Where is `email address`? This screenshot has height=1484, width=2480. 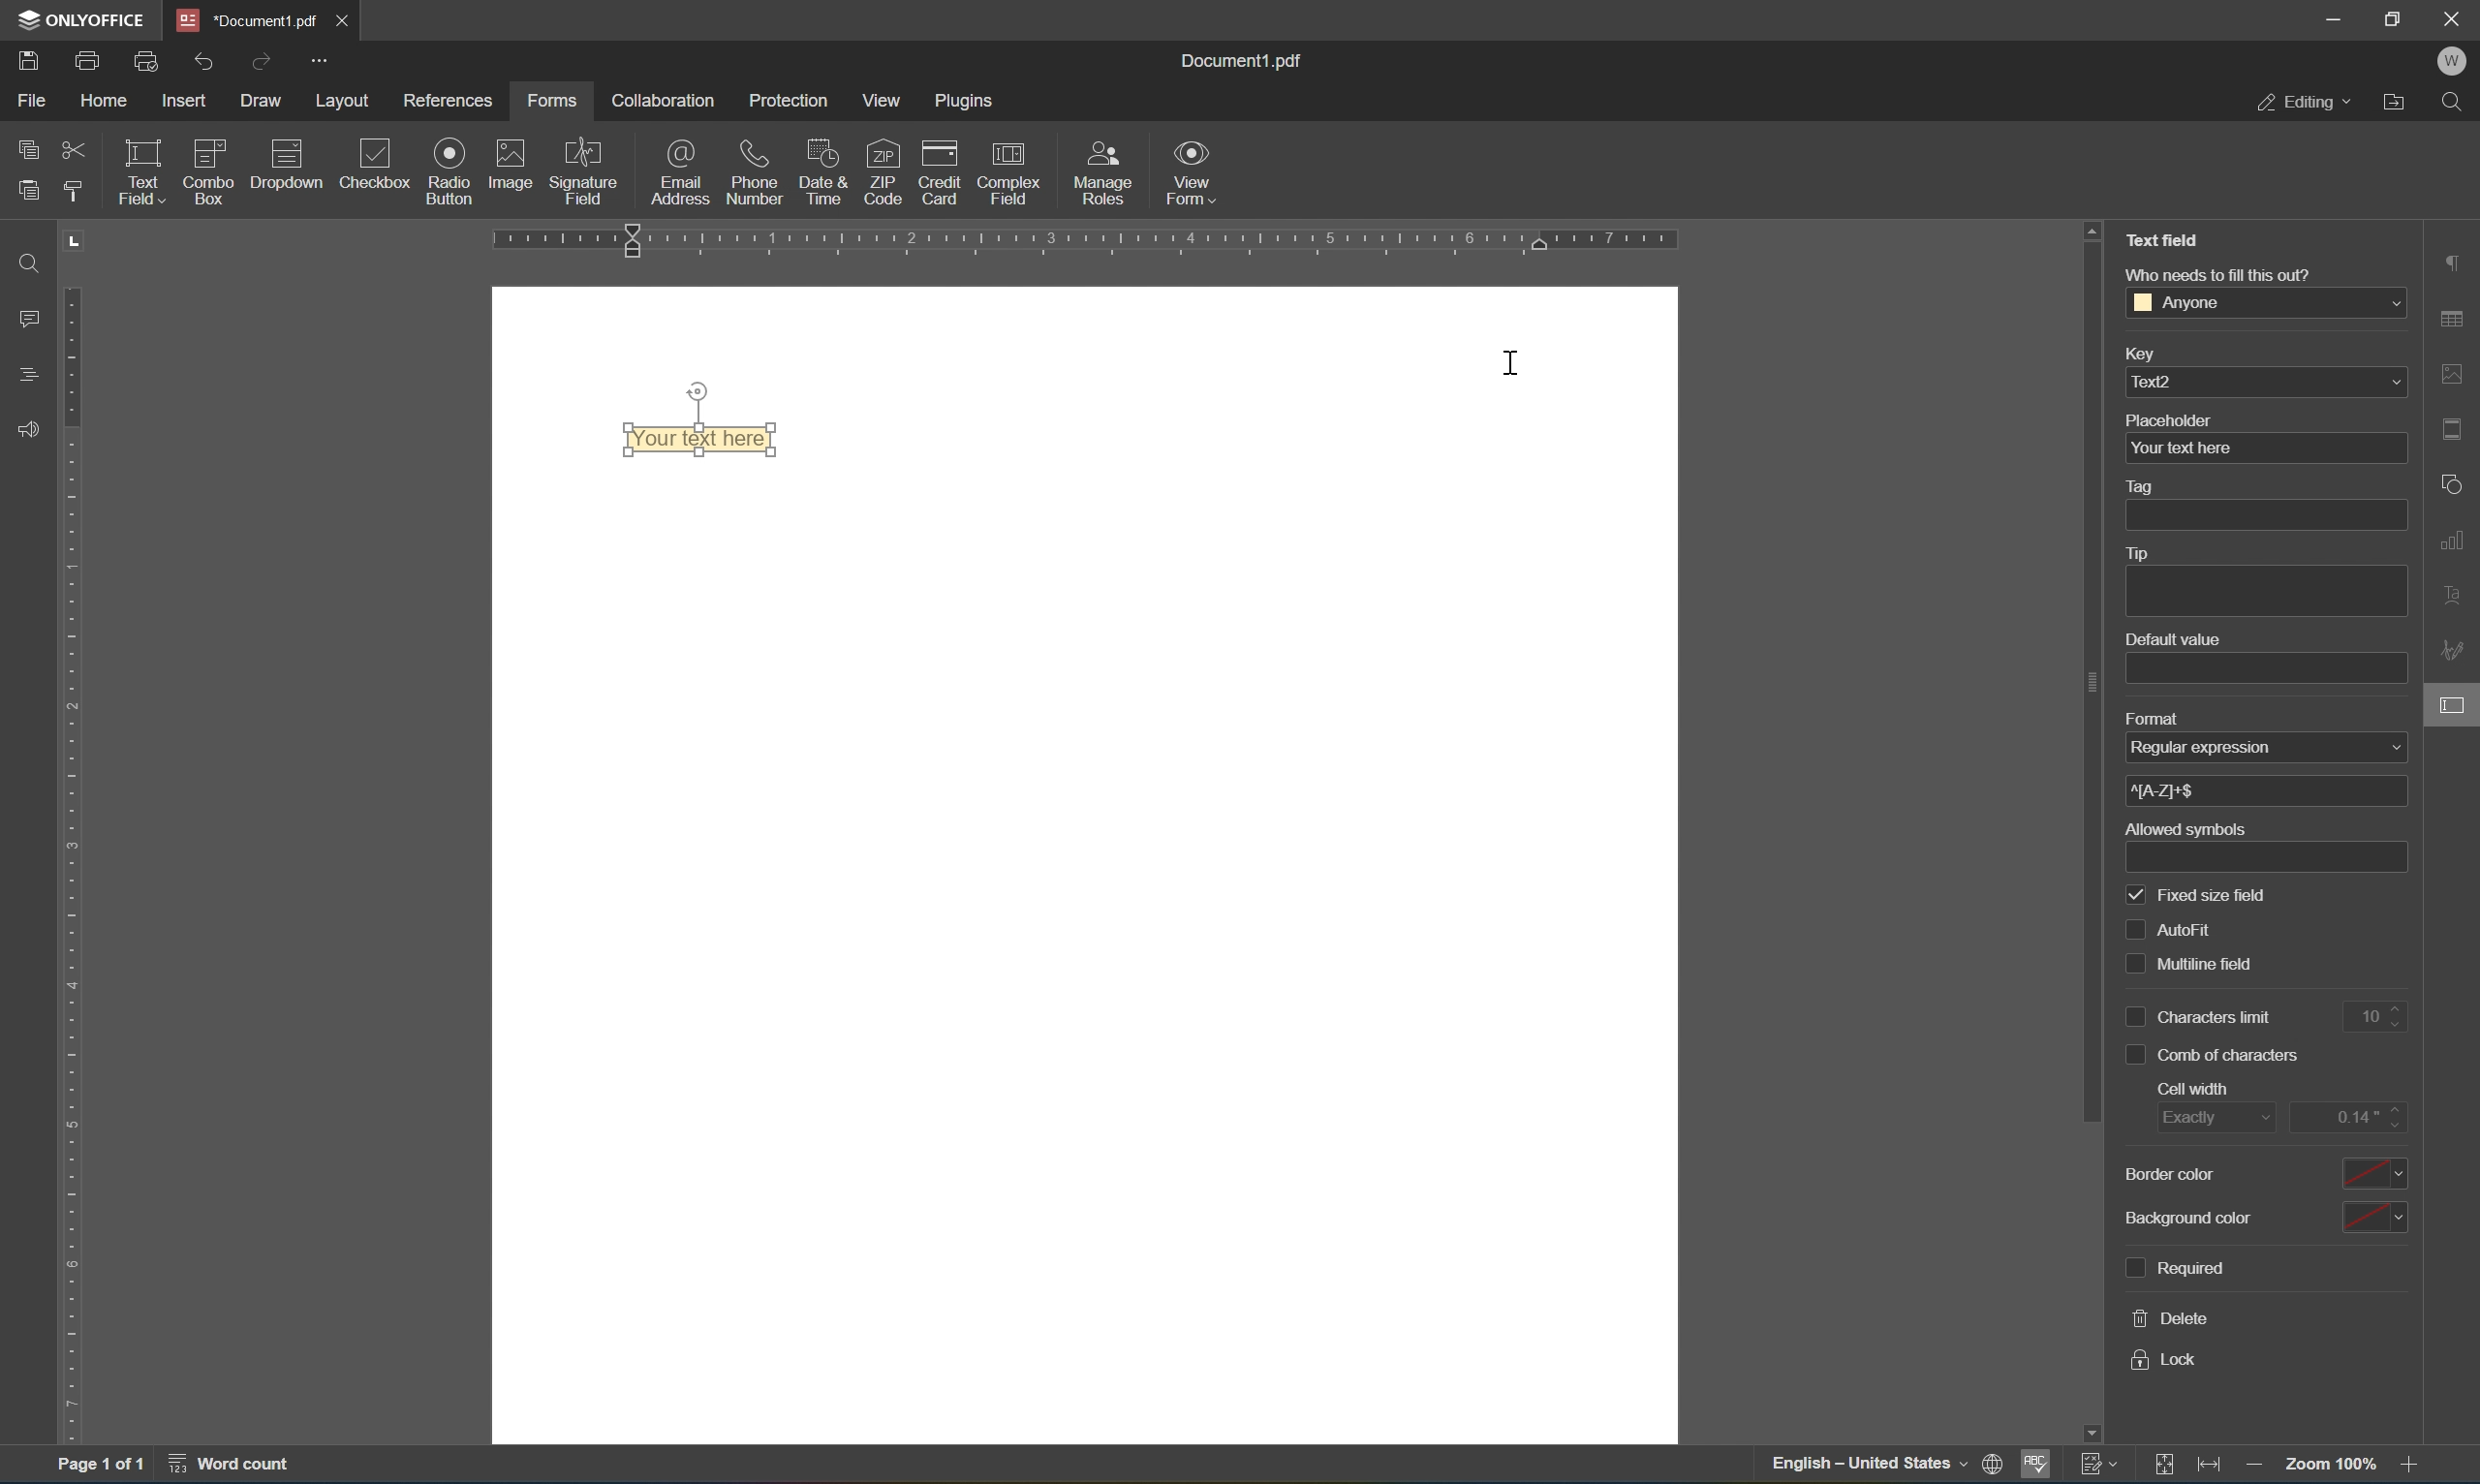
email address is located at coordinates (679, 173).